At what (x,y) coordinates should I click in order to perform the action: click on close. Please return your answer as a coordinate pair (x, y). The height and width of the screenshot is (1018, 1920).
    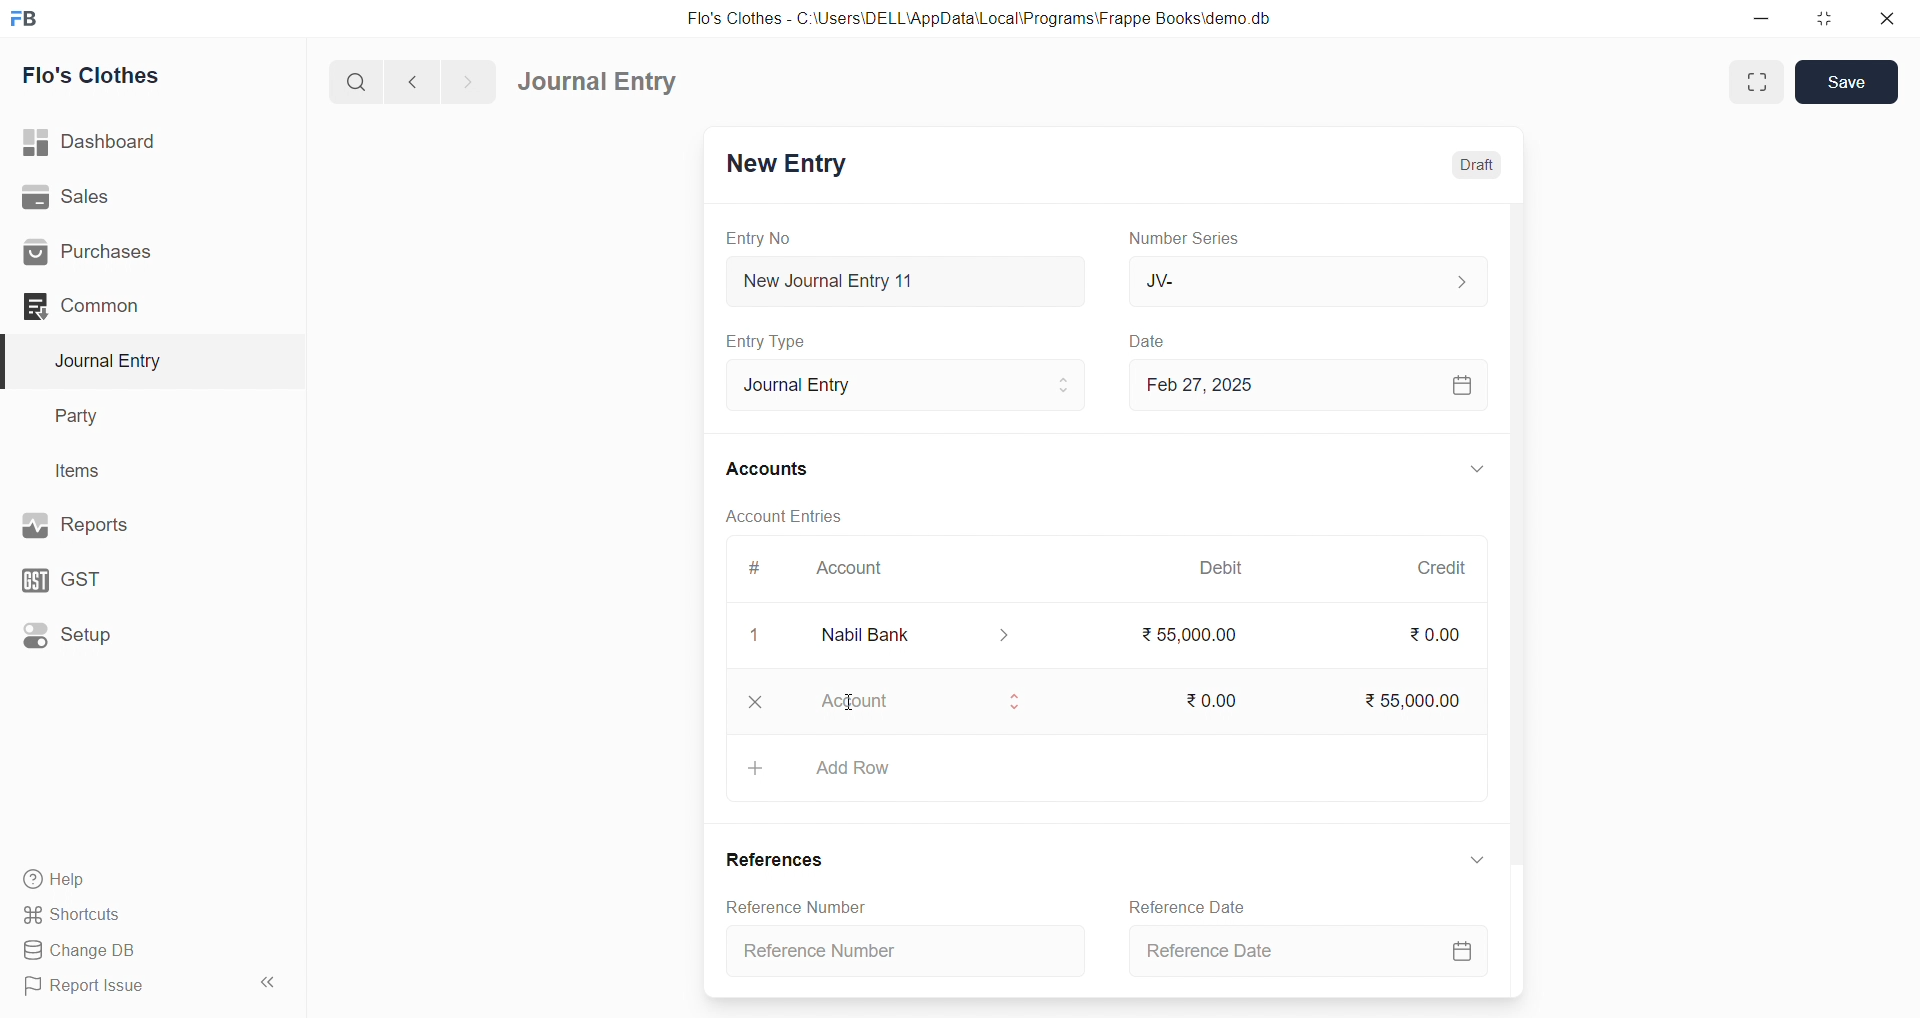
    Looking at the image, I should click on (1889, 18).